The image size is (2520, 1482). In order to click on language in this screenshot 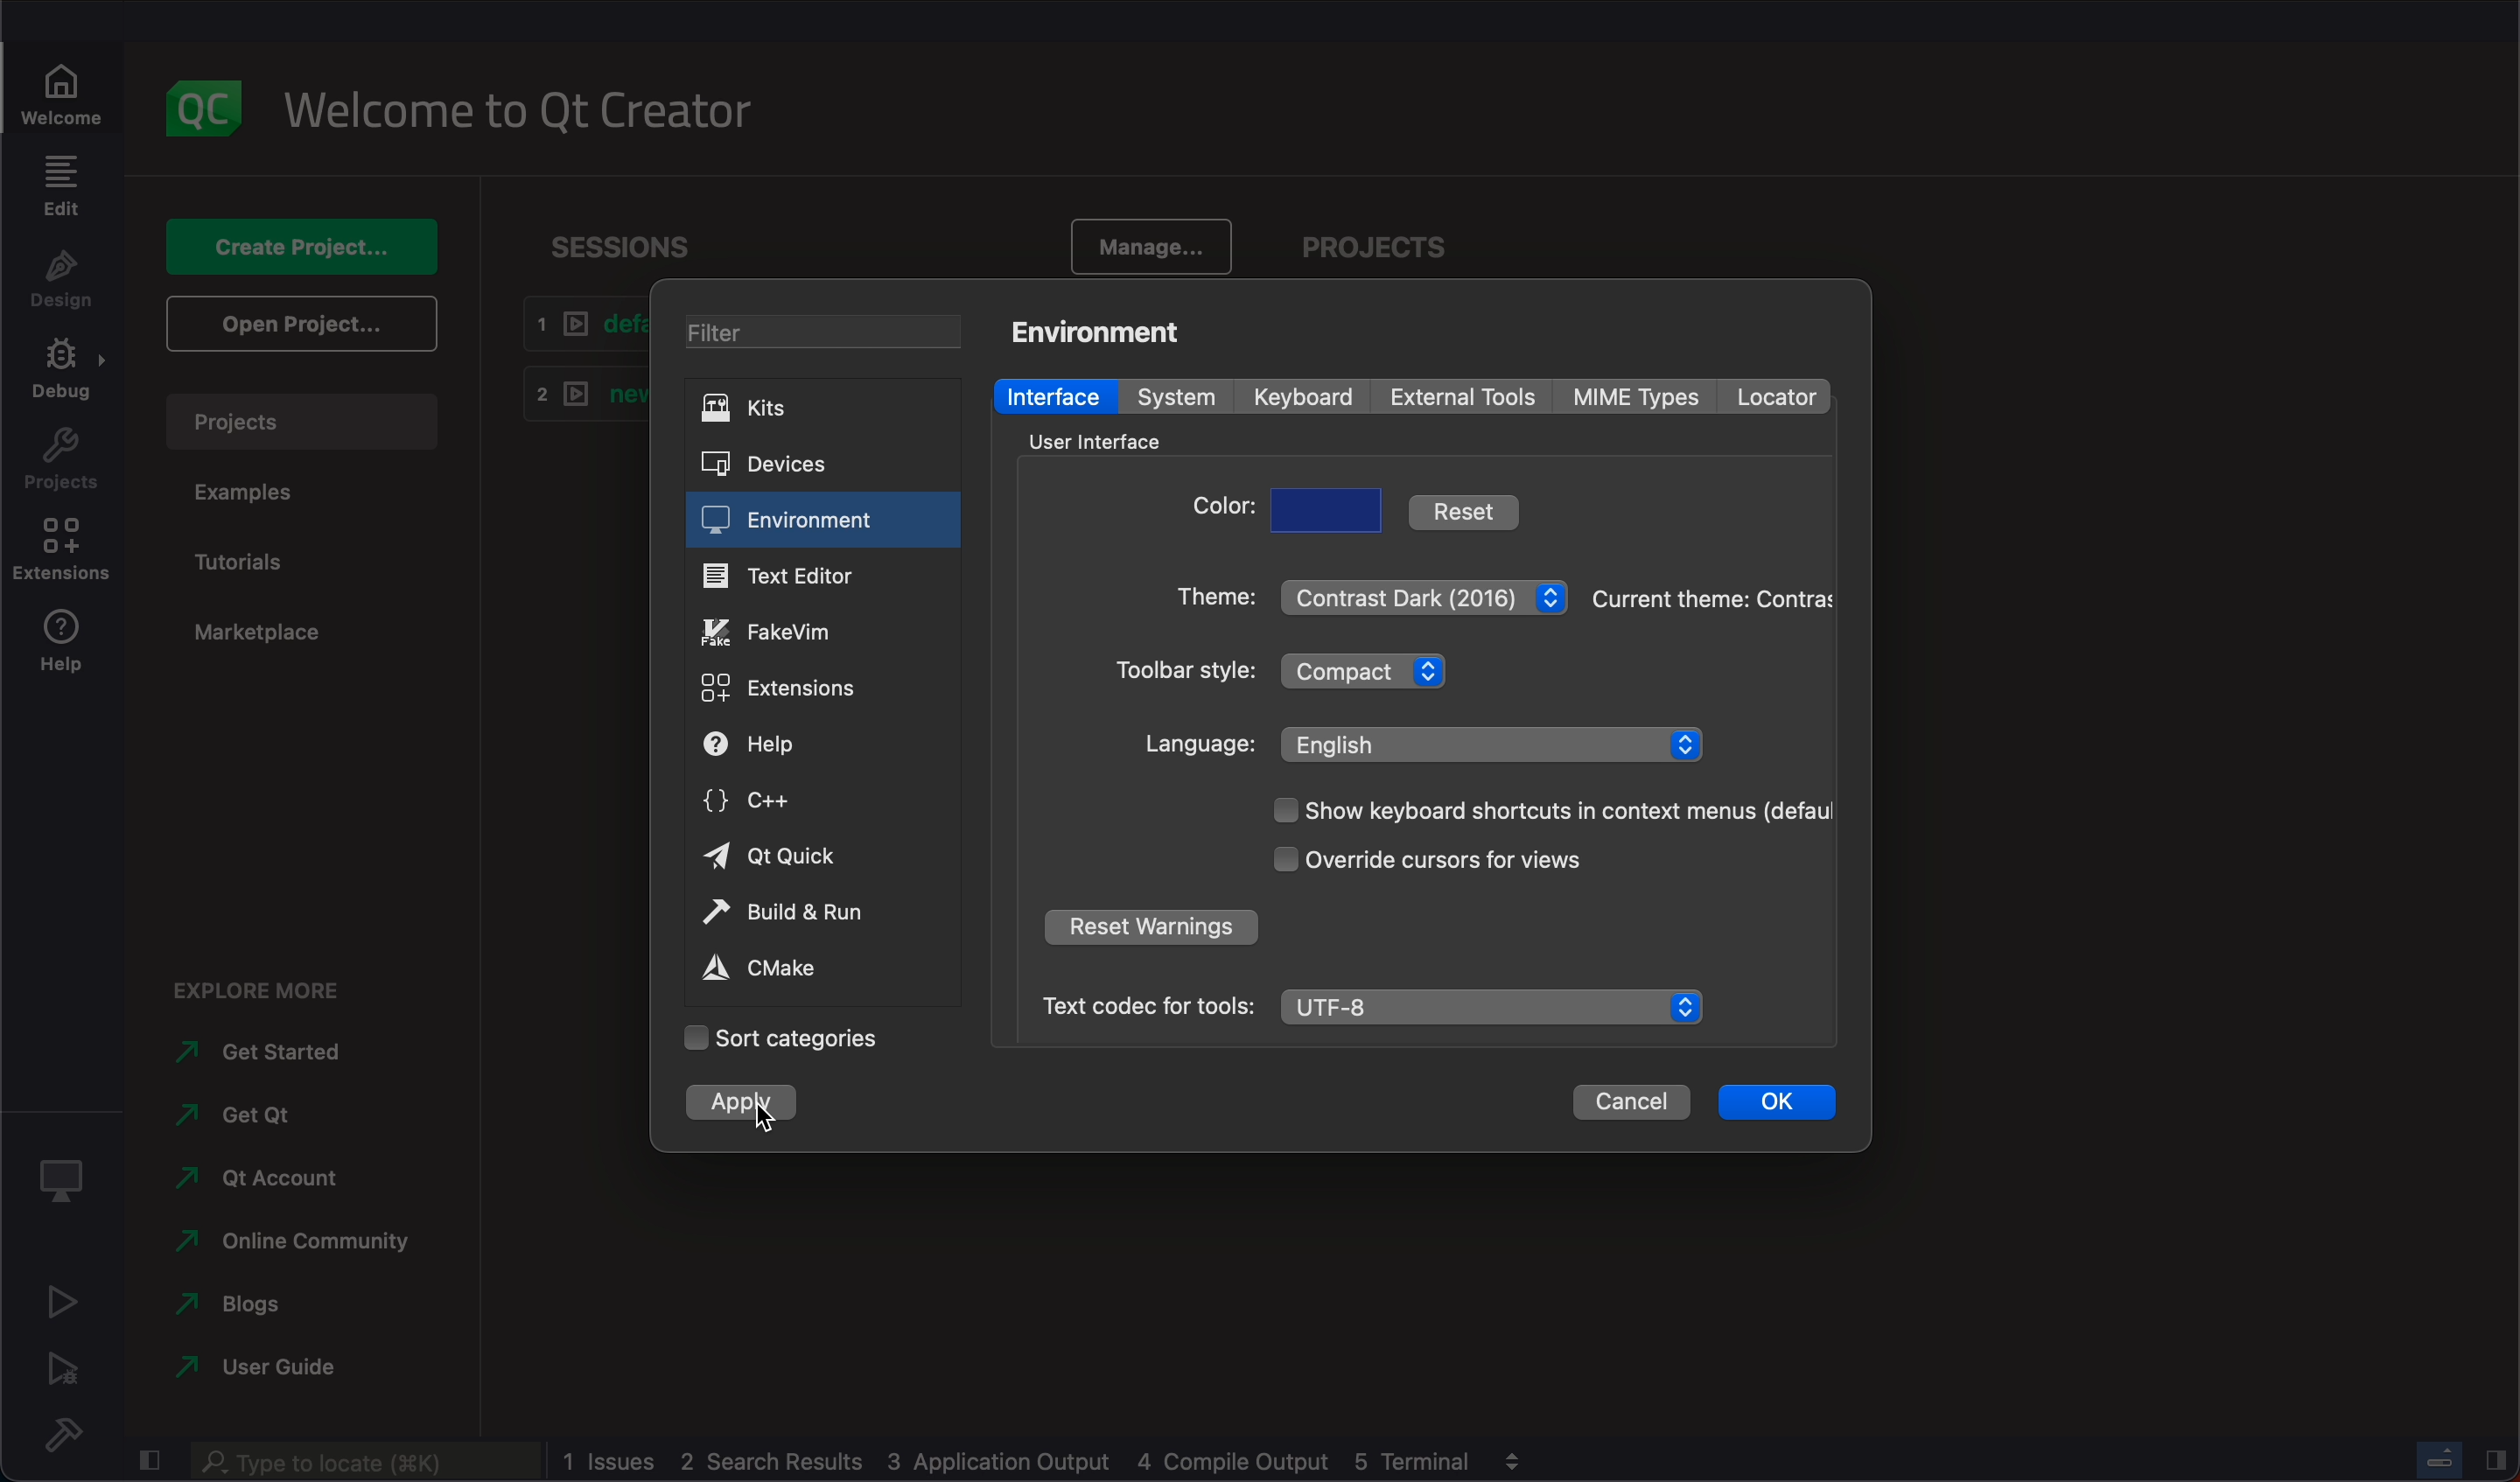, I will do `click(1194, 744)`.